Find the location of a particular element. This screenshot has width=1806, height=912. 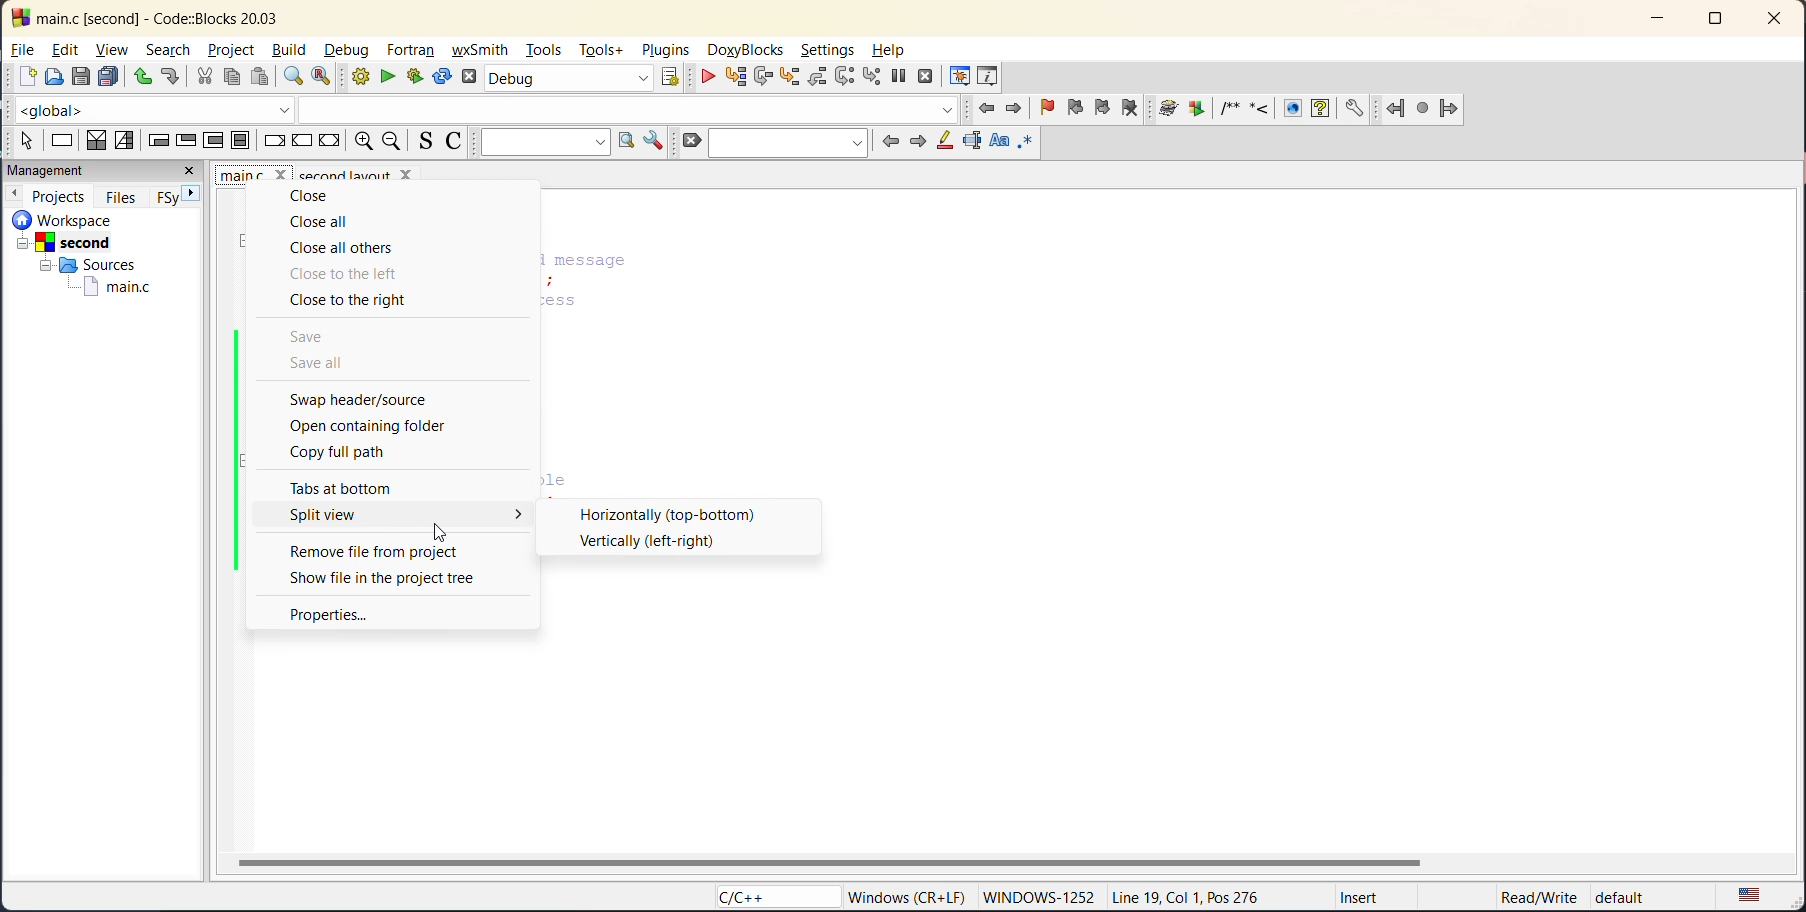

search is located at coordinates (167, 49).